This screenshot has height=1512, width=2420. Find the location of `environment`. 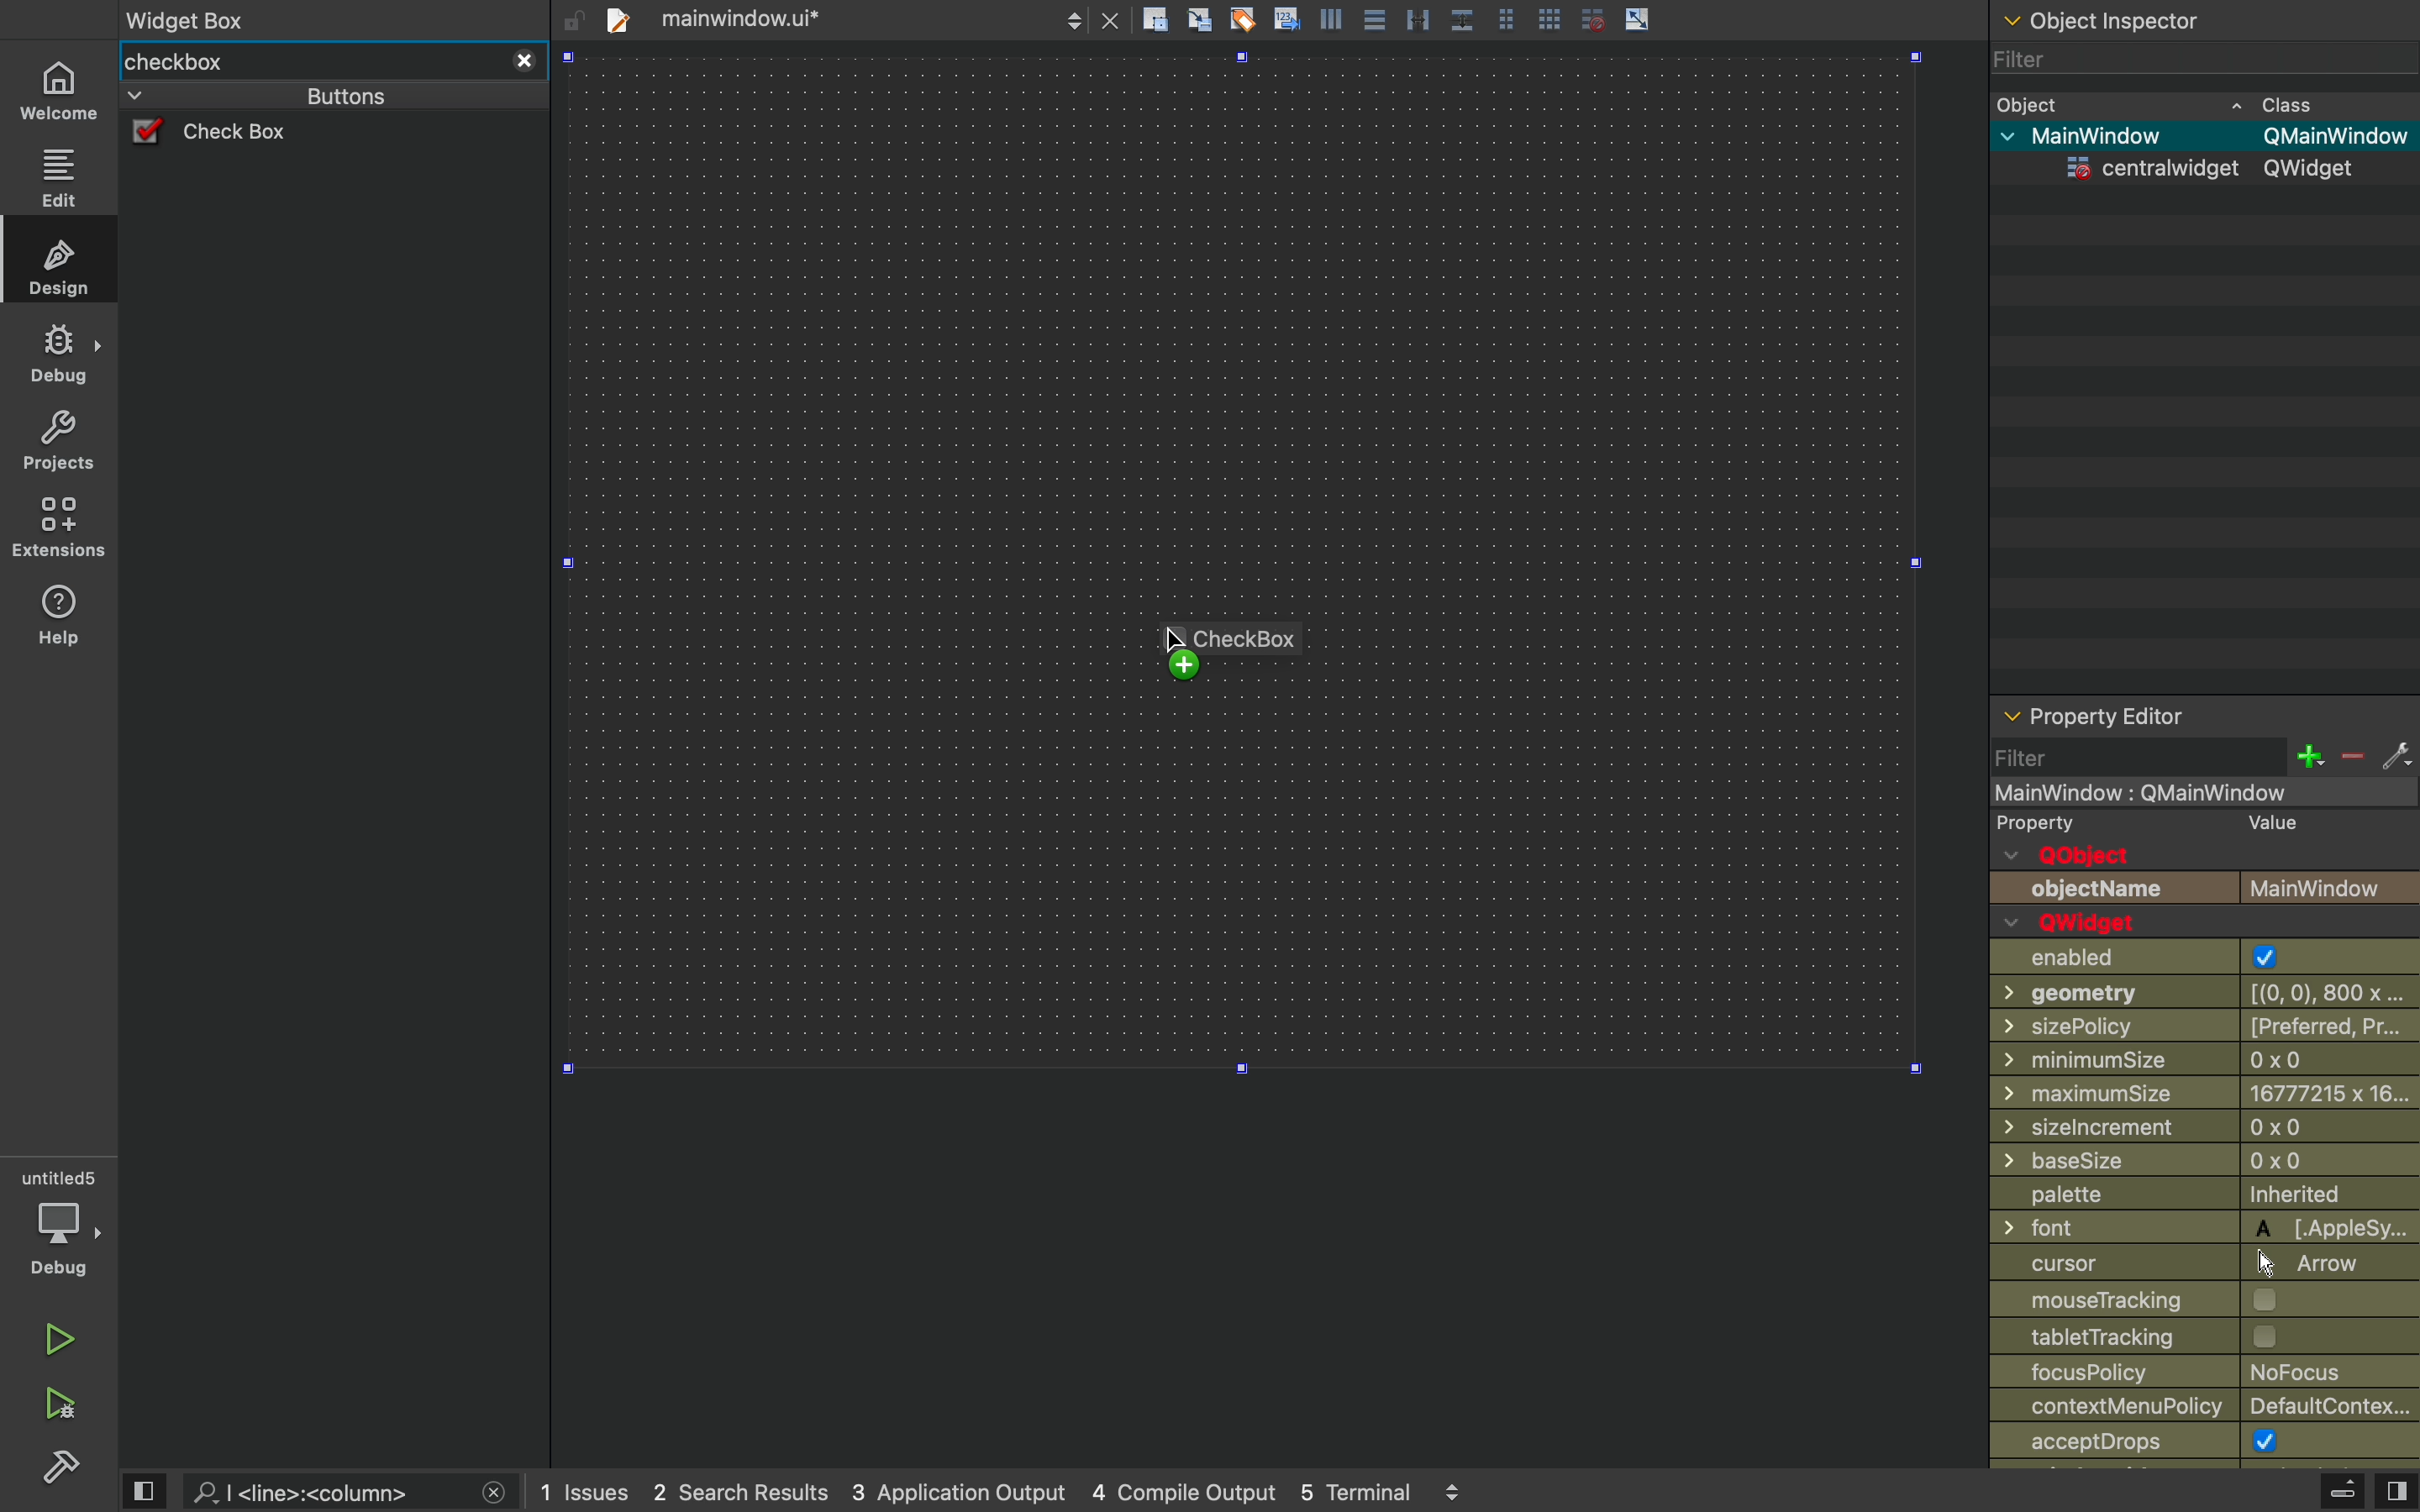

environment is located at coordinates (55, 528).